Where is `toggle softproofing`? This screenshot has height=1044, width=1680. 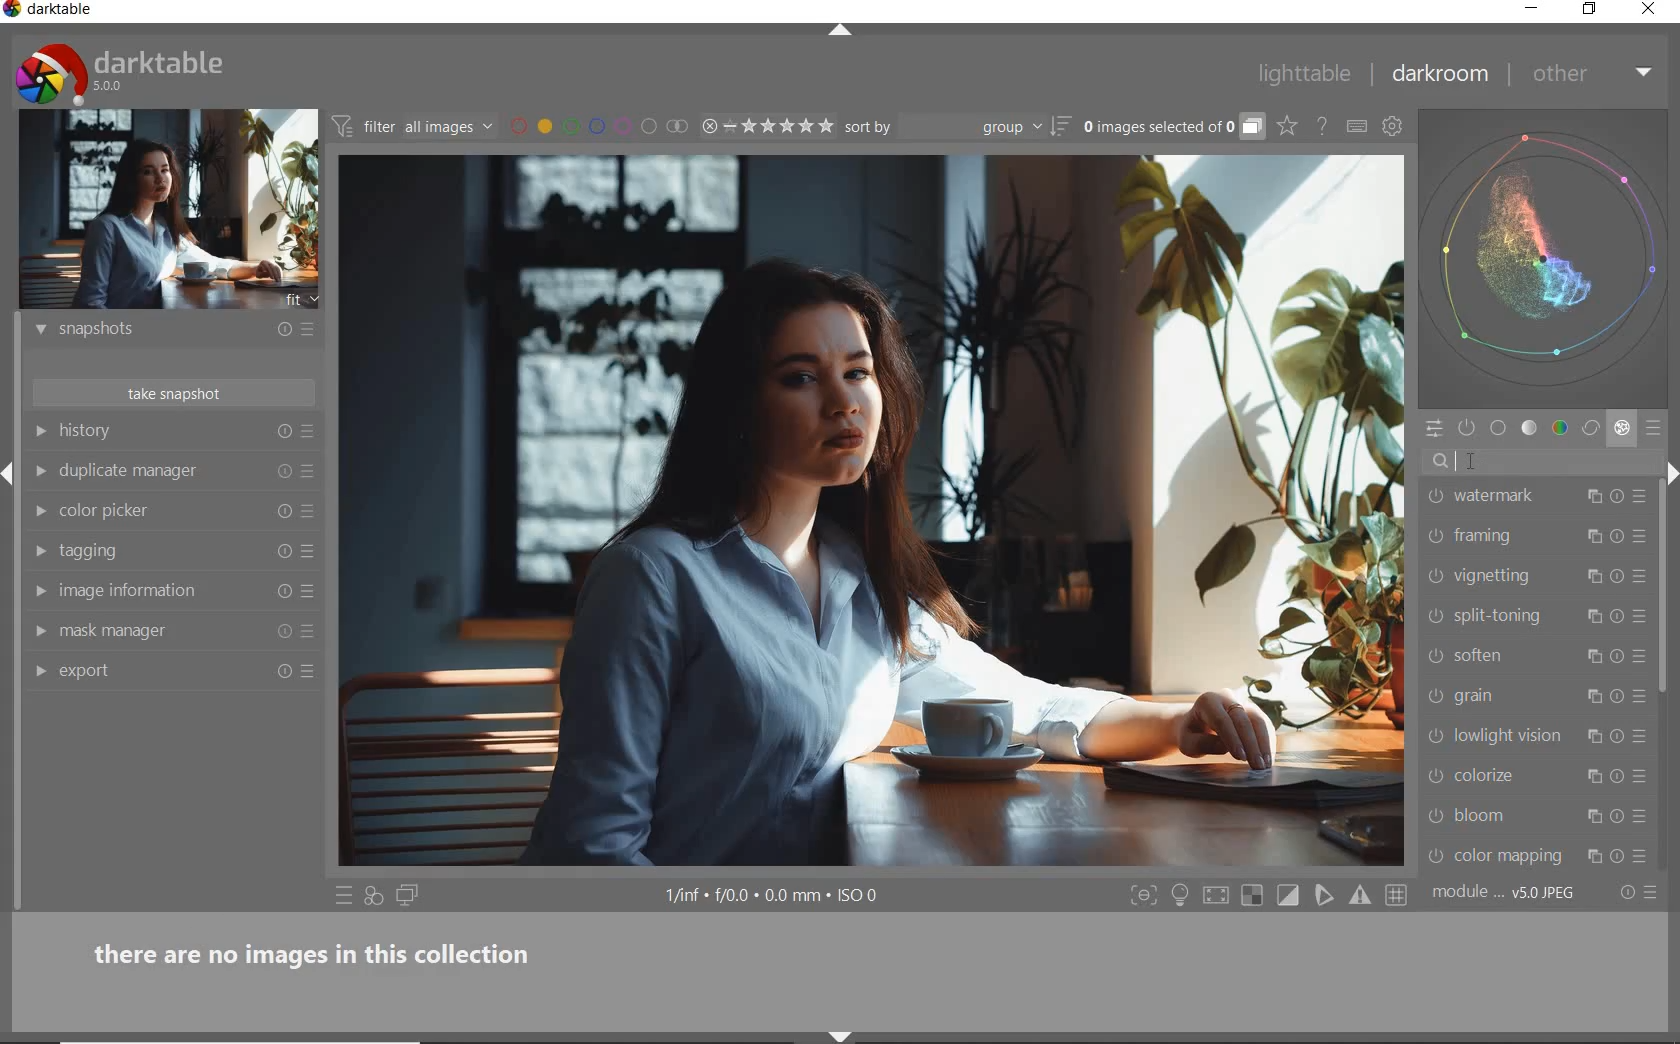 toggle softproofing is located at coordinates (1326, 898).